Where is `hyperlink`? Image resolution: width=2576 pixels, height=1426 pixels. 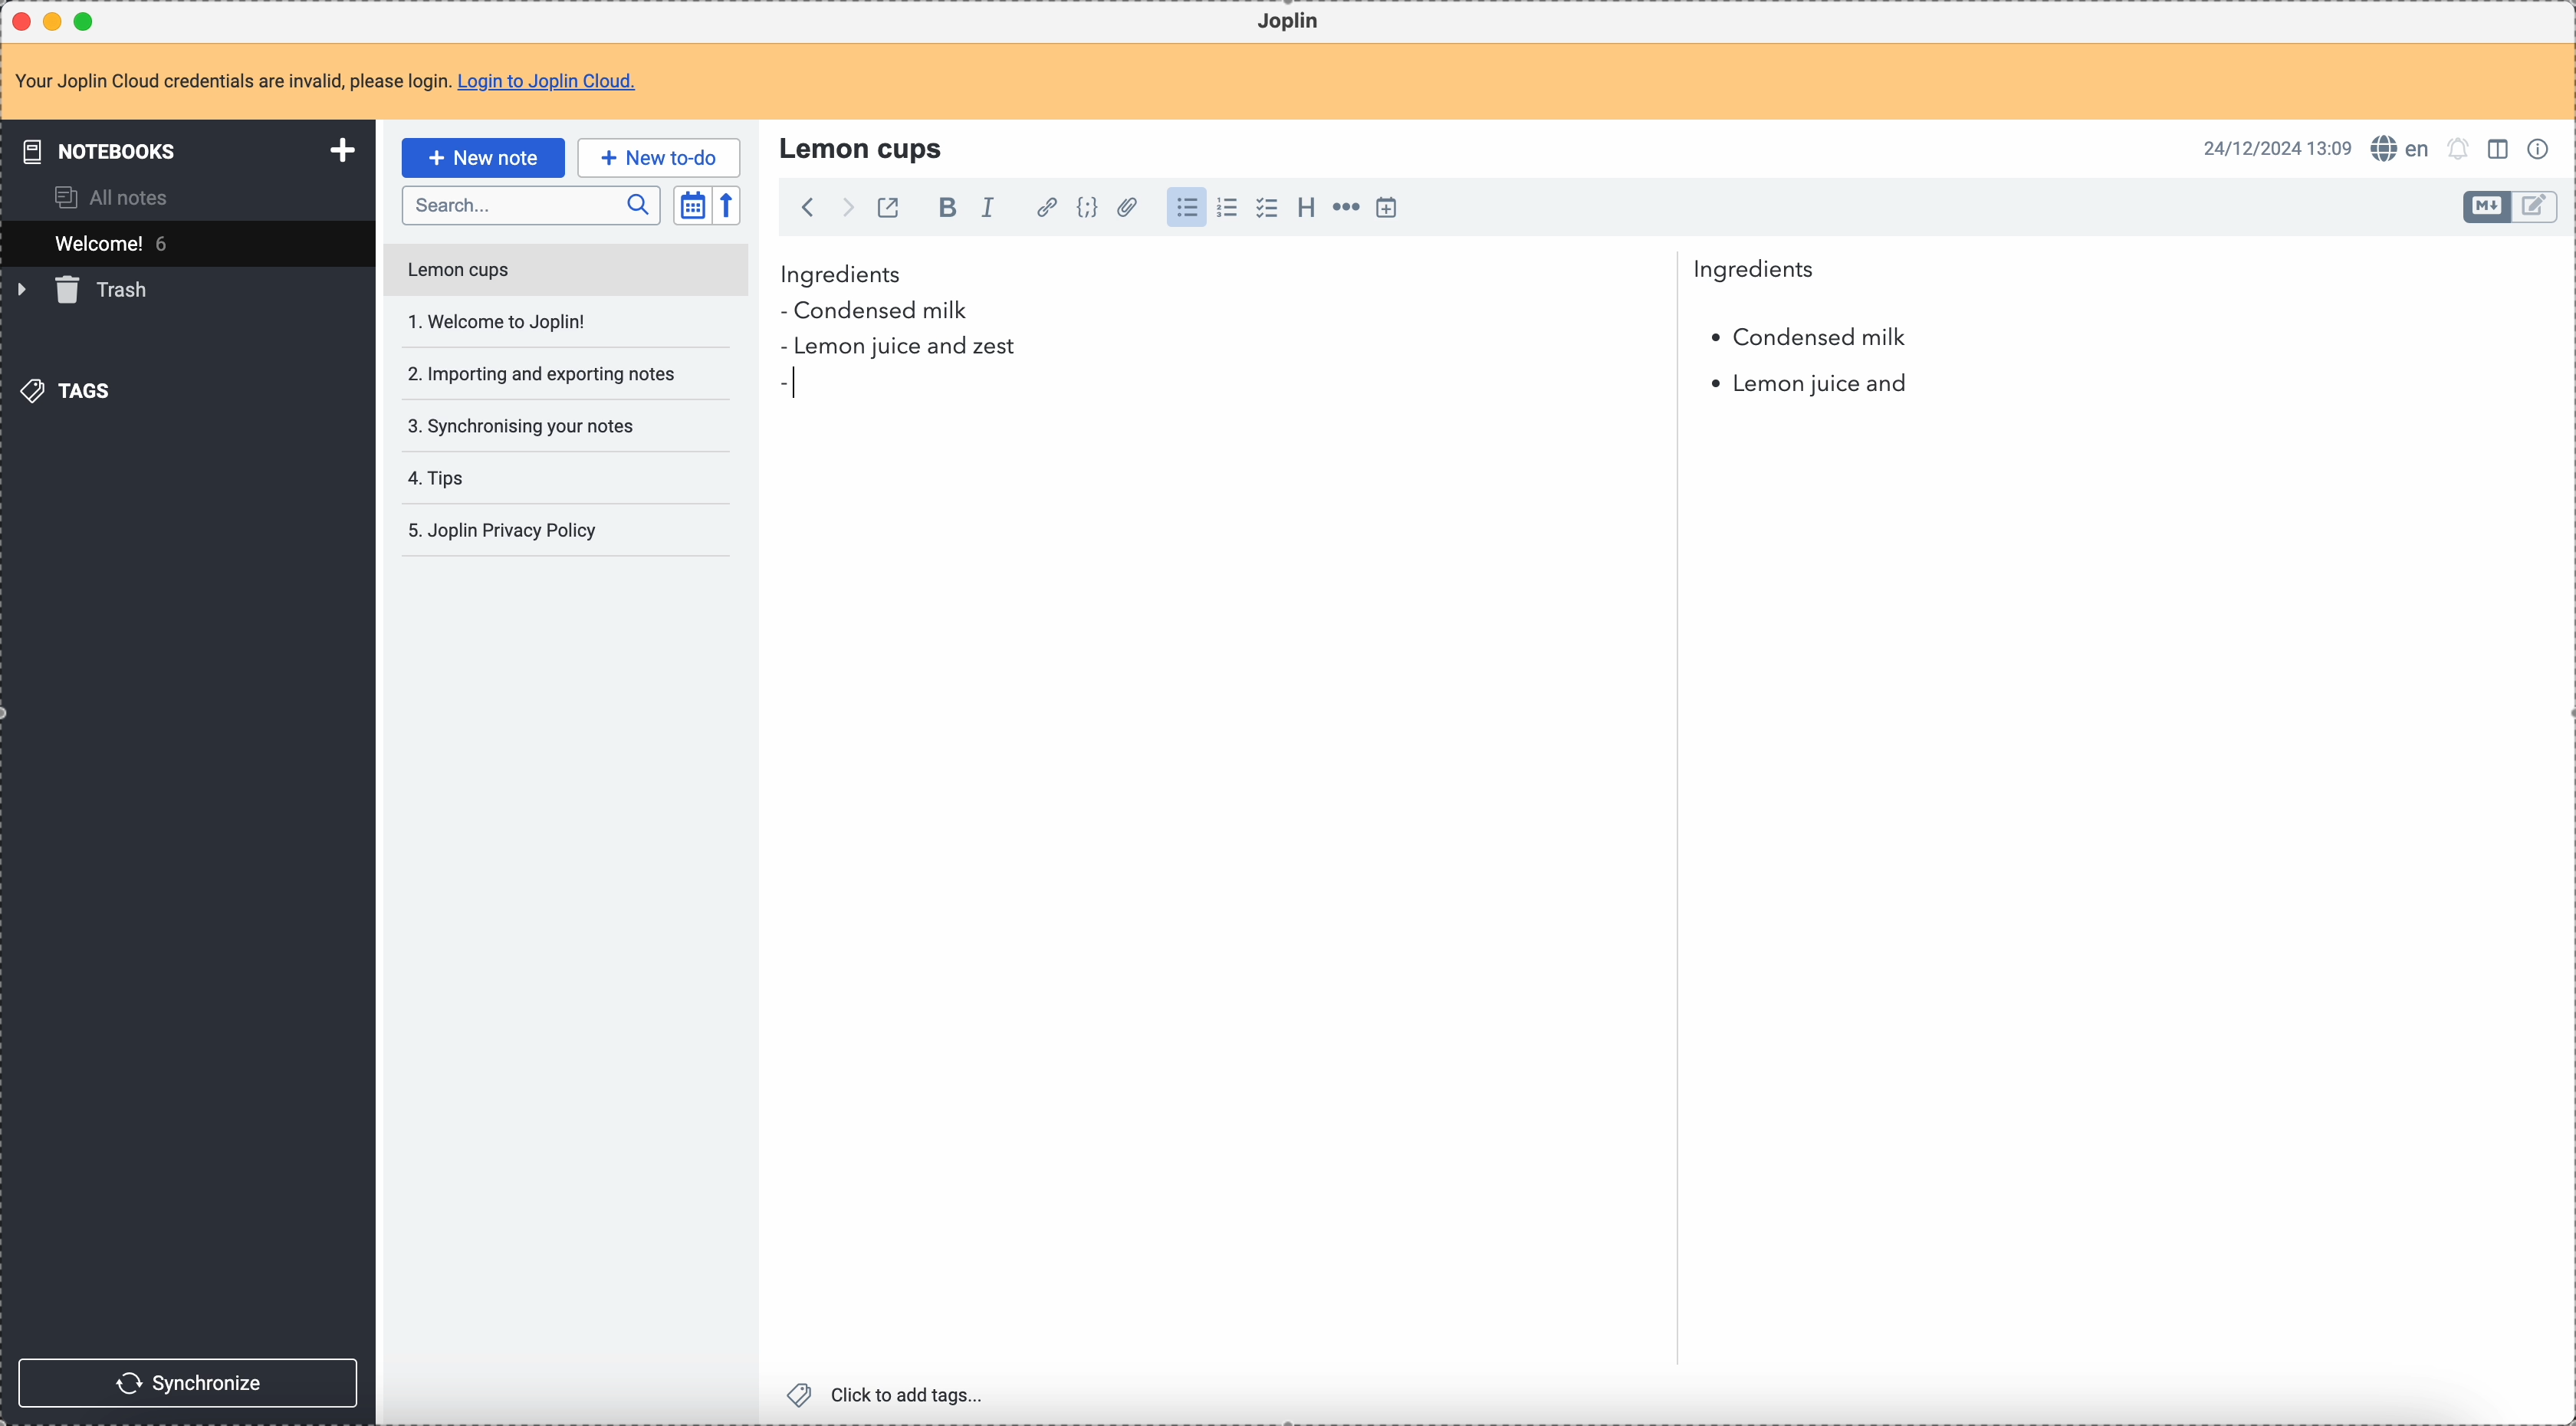
hyperlink is located at coordinates (1043, 209).